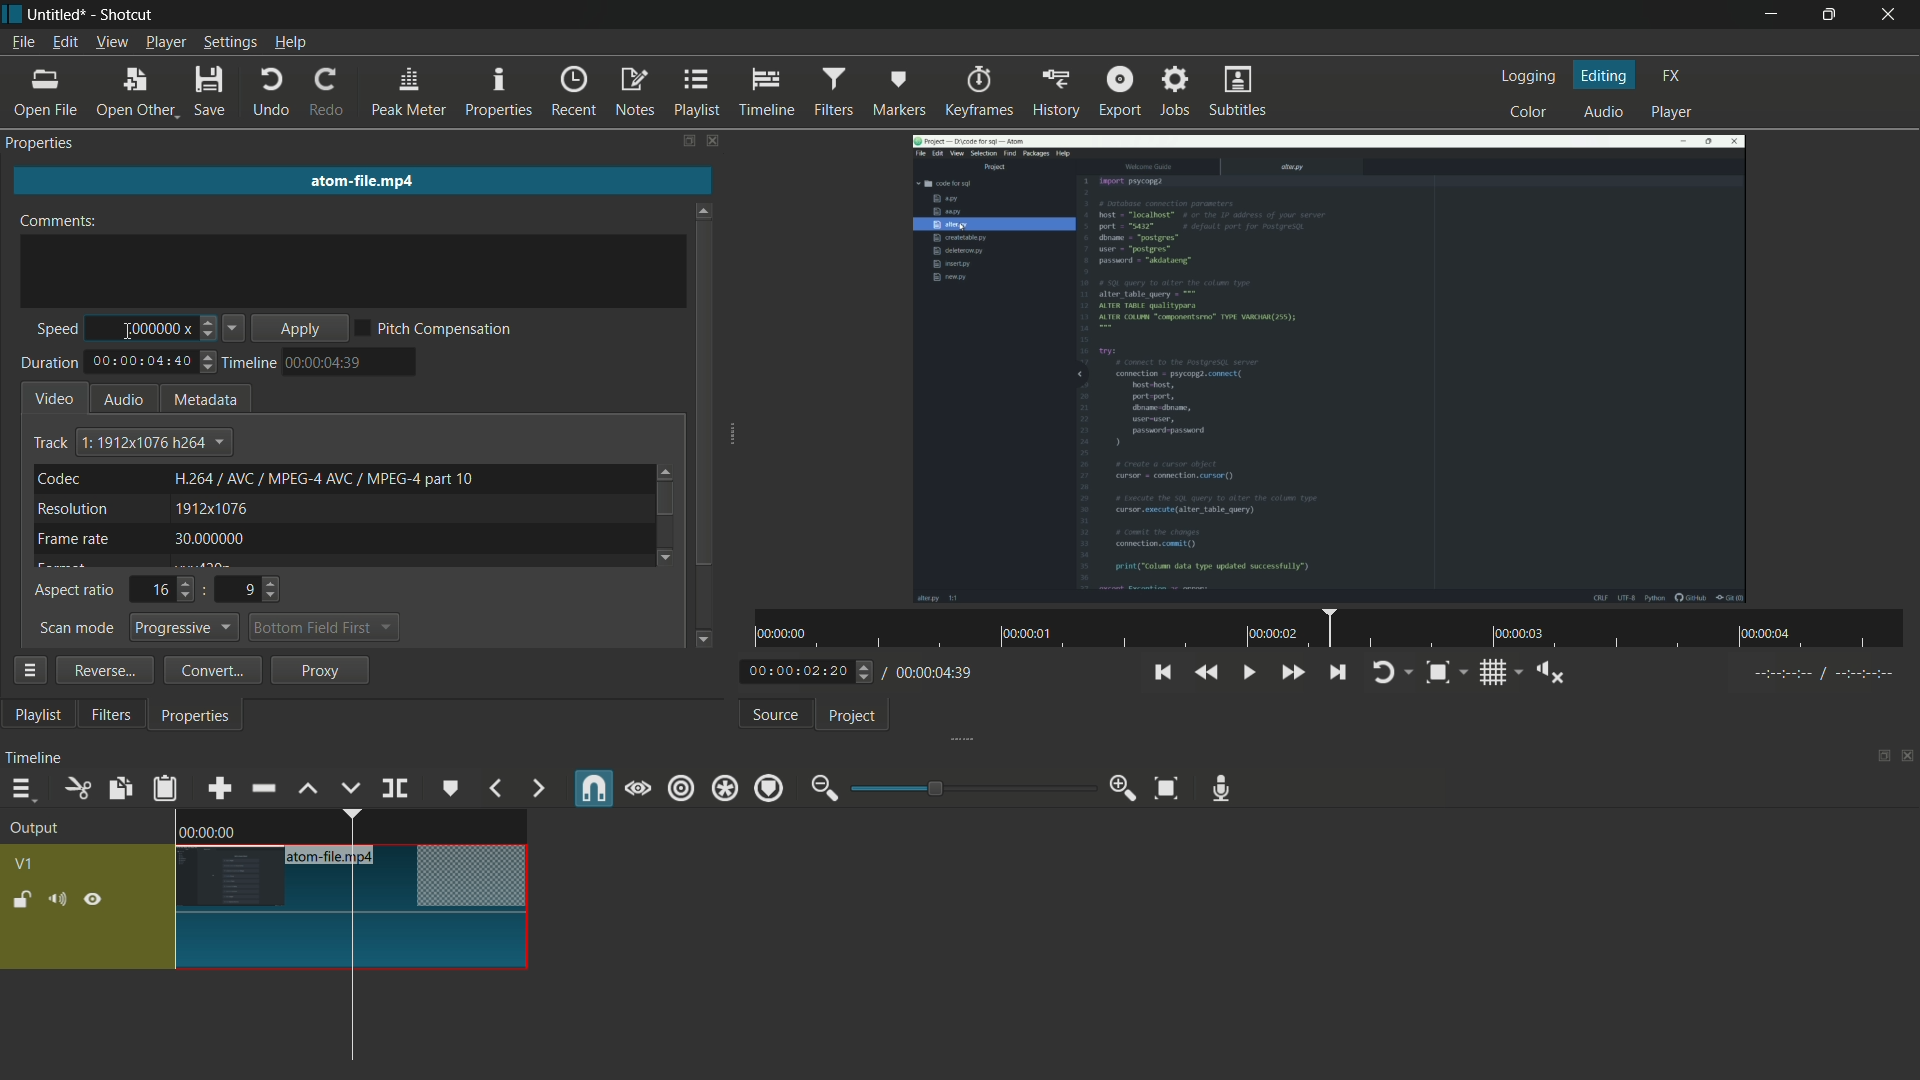  Describe the element at coordinates (115, 716) in the screenshot. I see `filters` at that location.